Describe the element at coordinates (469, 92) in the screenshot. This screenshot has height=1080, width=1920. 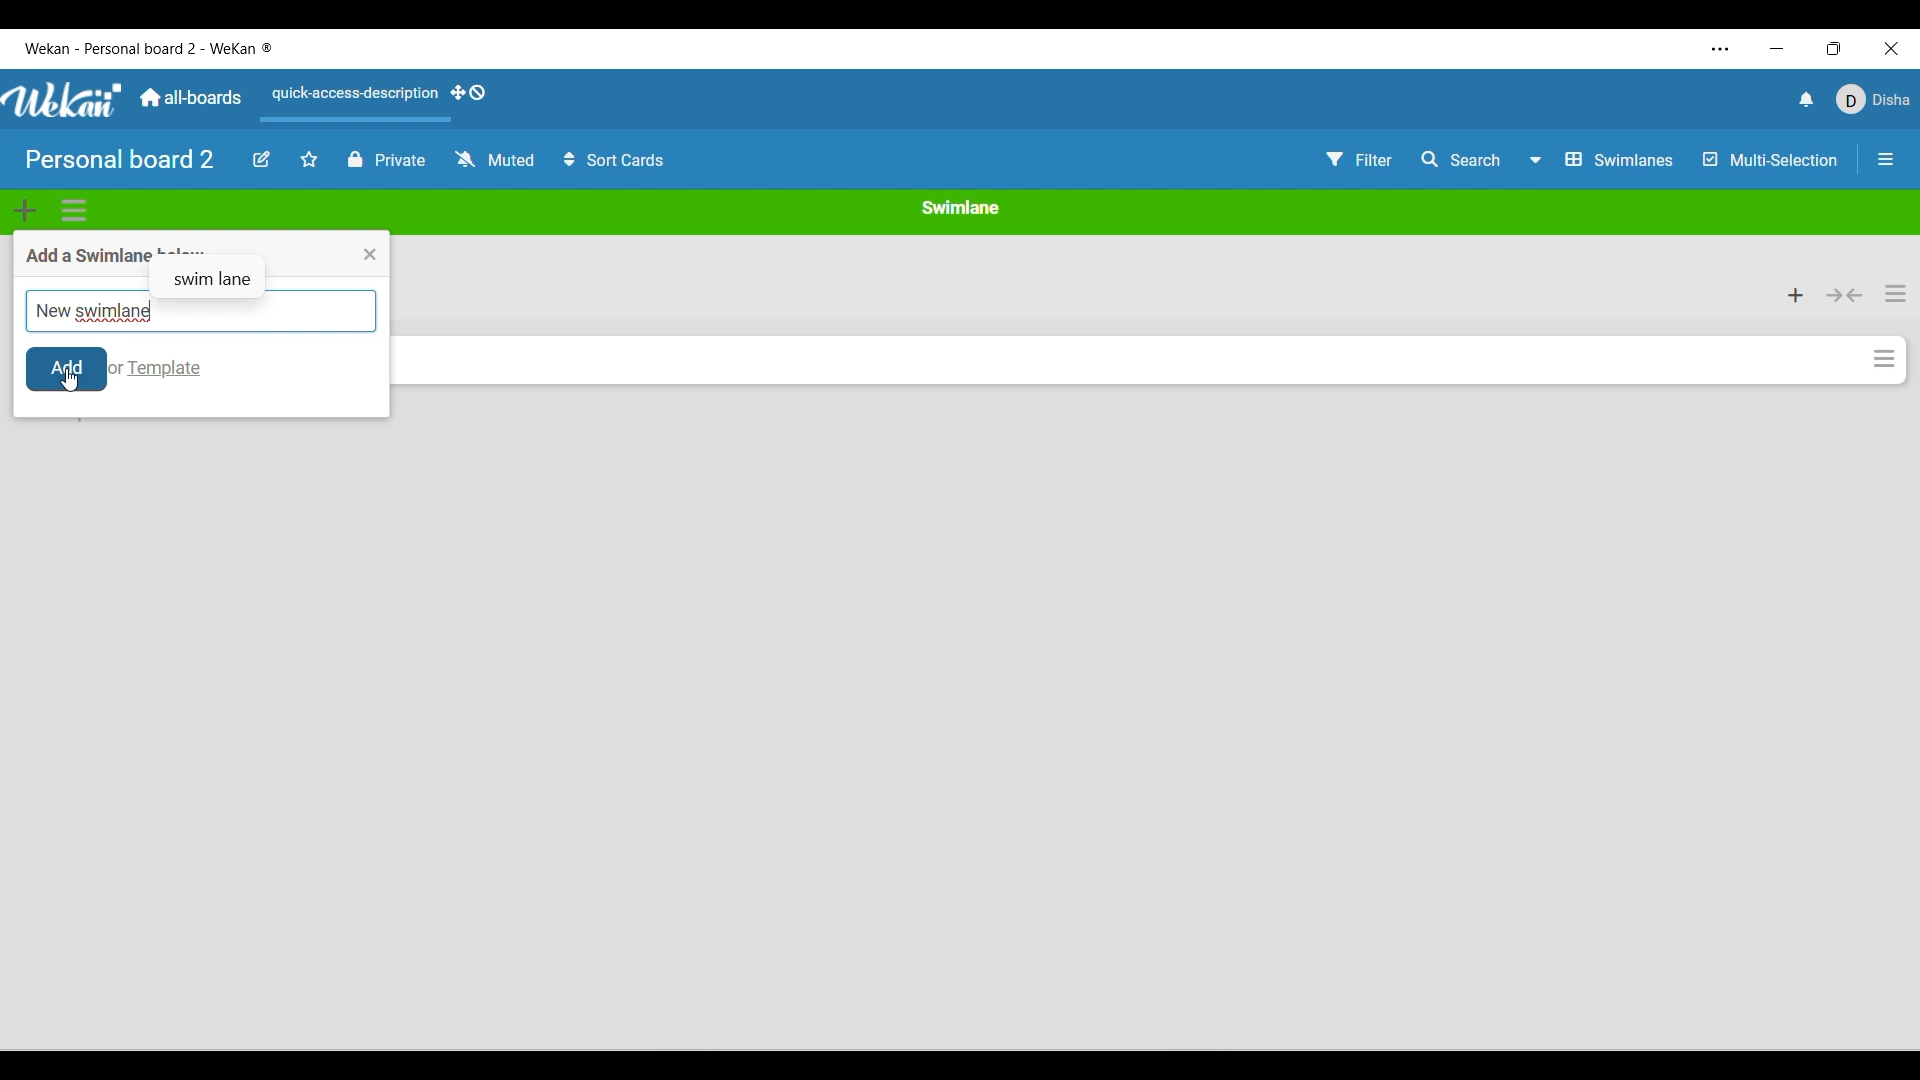
I see `Show desktop drag handles` at that location.